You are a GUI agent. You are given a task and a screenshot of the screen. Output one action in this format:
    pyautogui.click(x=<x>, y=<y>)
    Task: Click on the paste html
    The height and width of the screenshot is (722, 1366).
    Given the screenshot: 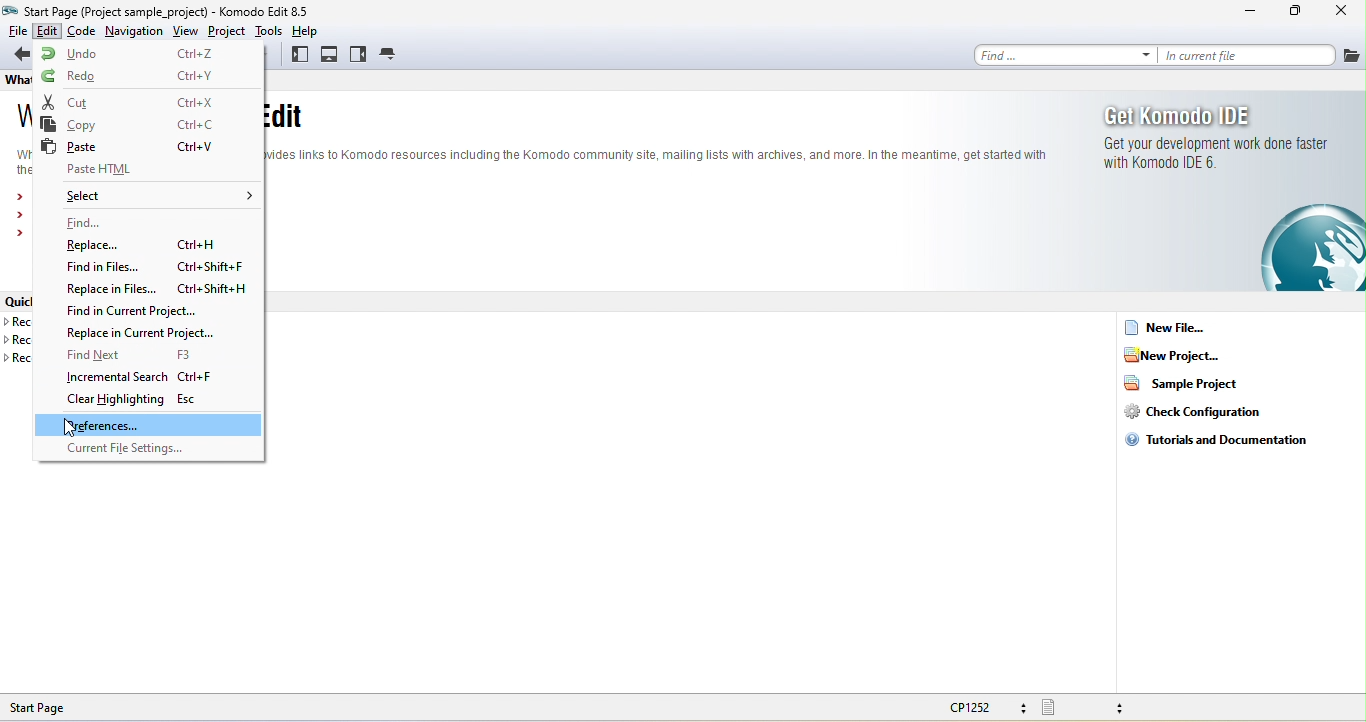 What is the action you would take?
    pyautogui.click(x=151, y=170)
    